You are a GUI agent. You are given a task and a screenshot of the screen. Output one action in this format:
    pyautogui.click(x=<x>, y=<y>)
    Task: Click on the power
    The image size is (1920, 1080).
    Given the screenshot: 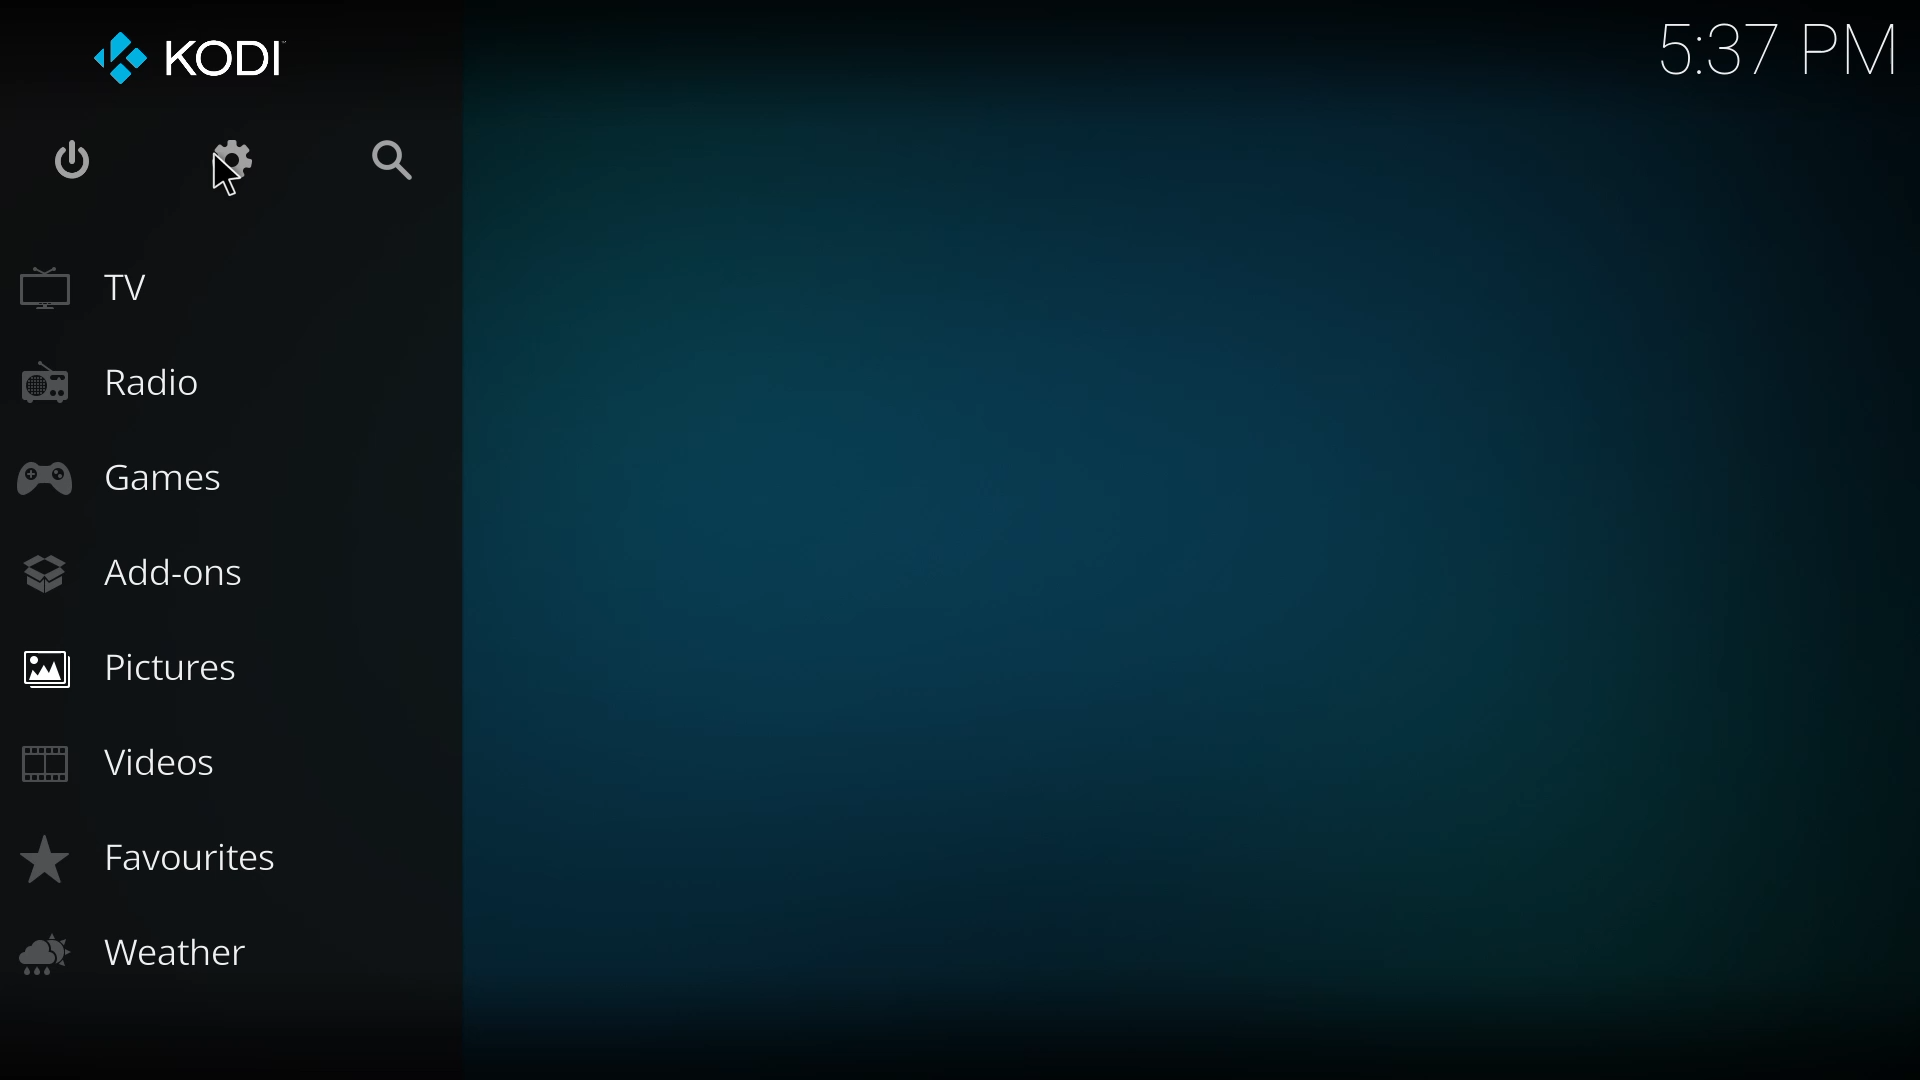 What is the action you would take?
    pyautogui.click(x=70, y=159)
    